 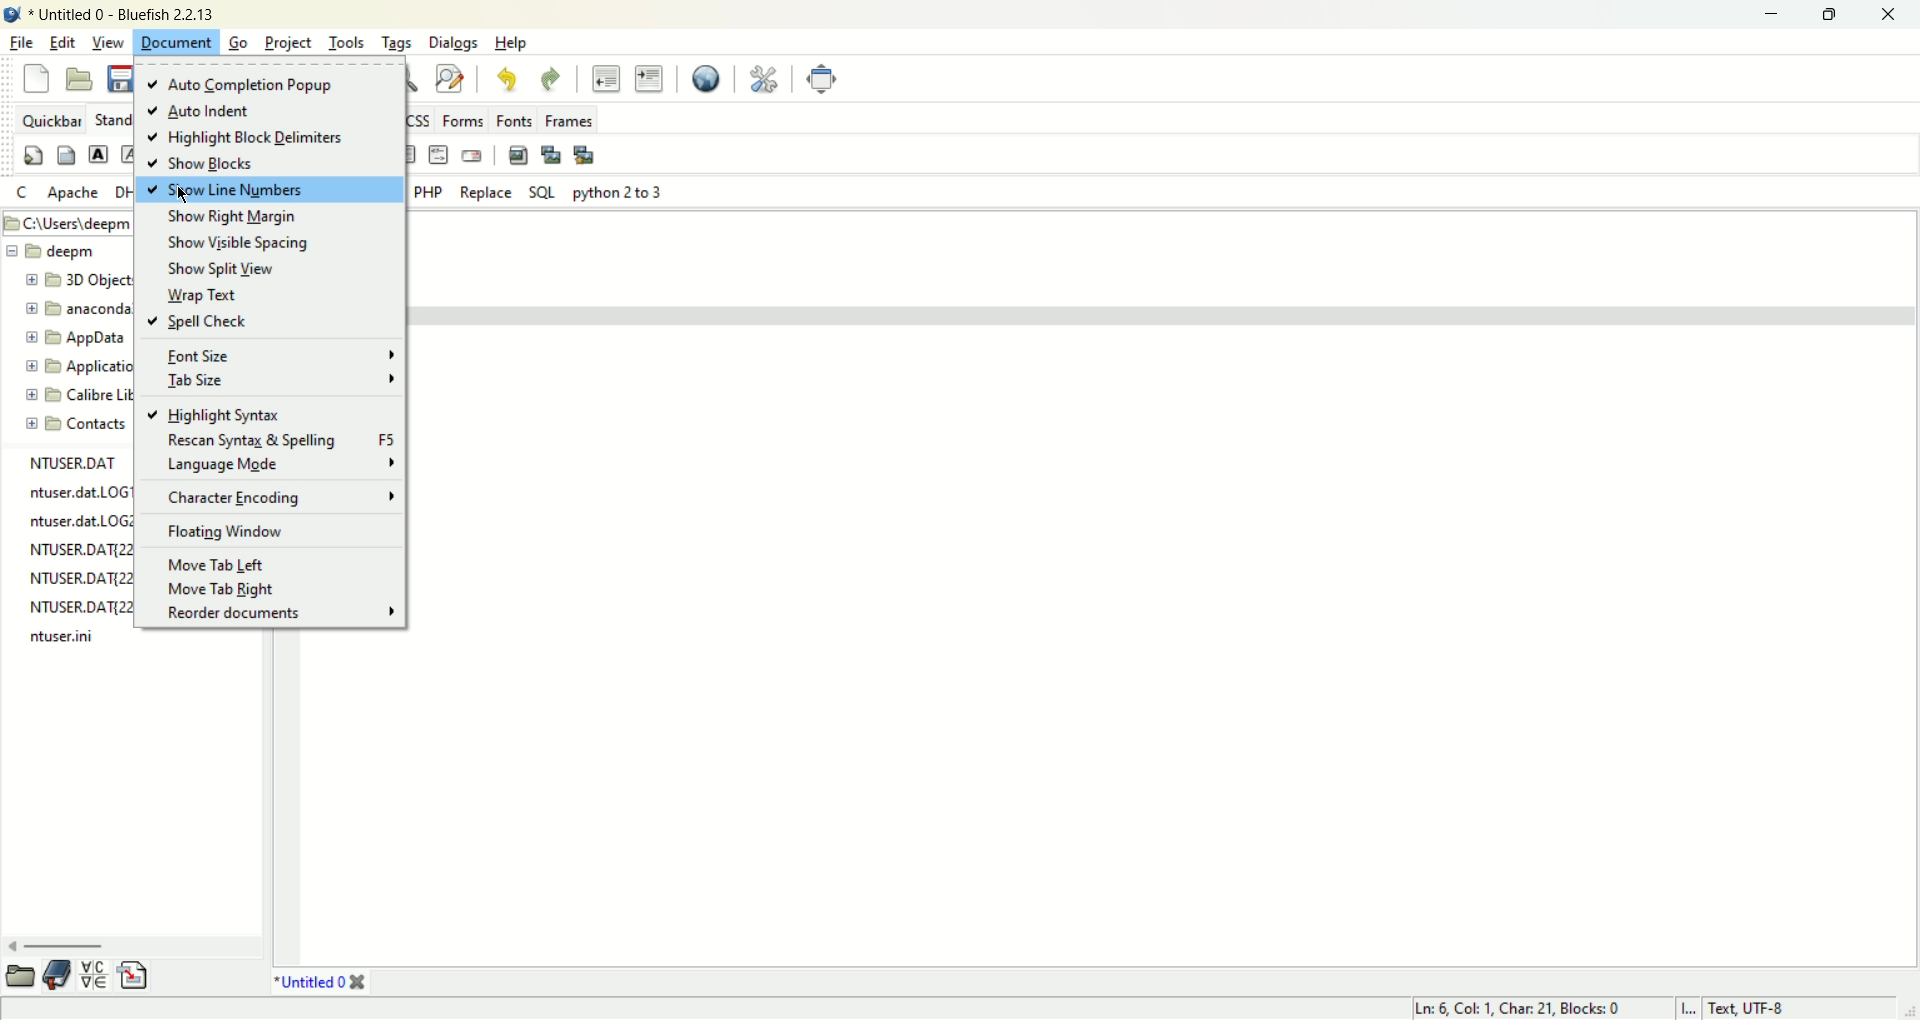 I want to click on title, so click(x=315, y=980).